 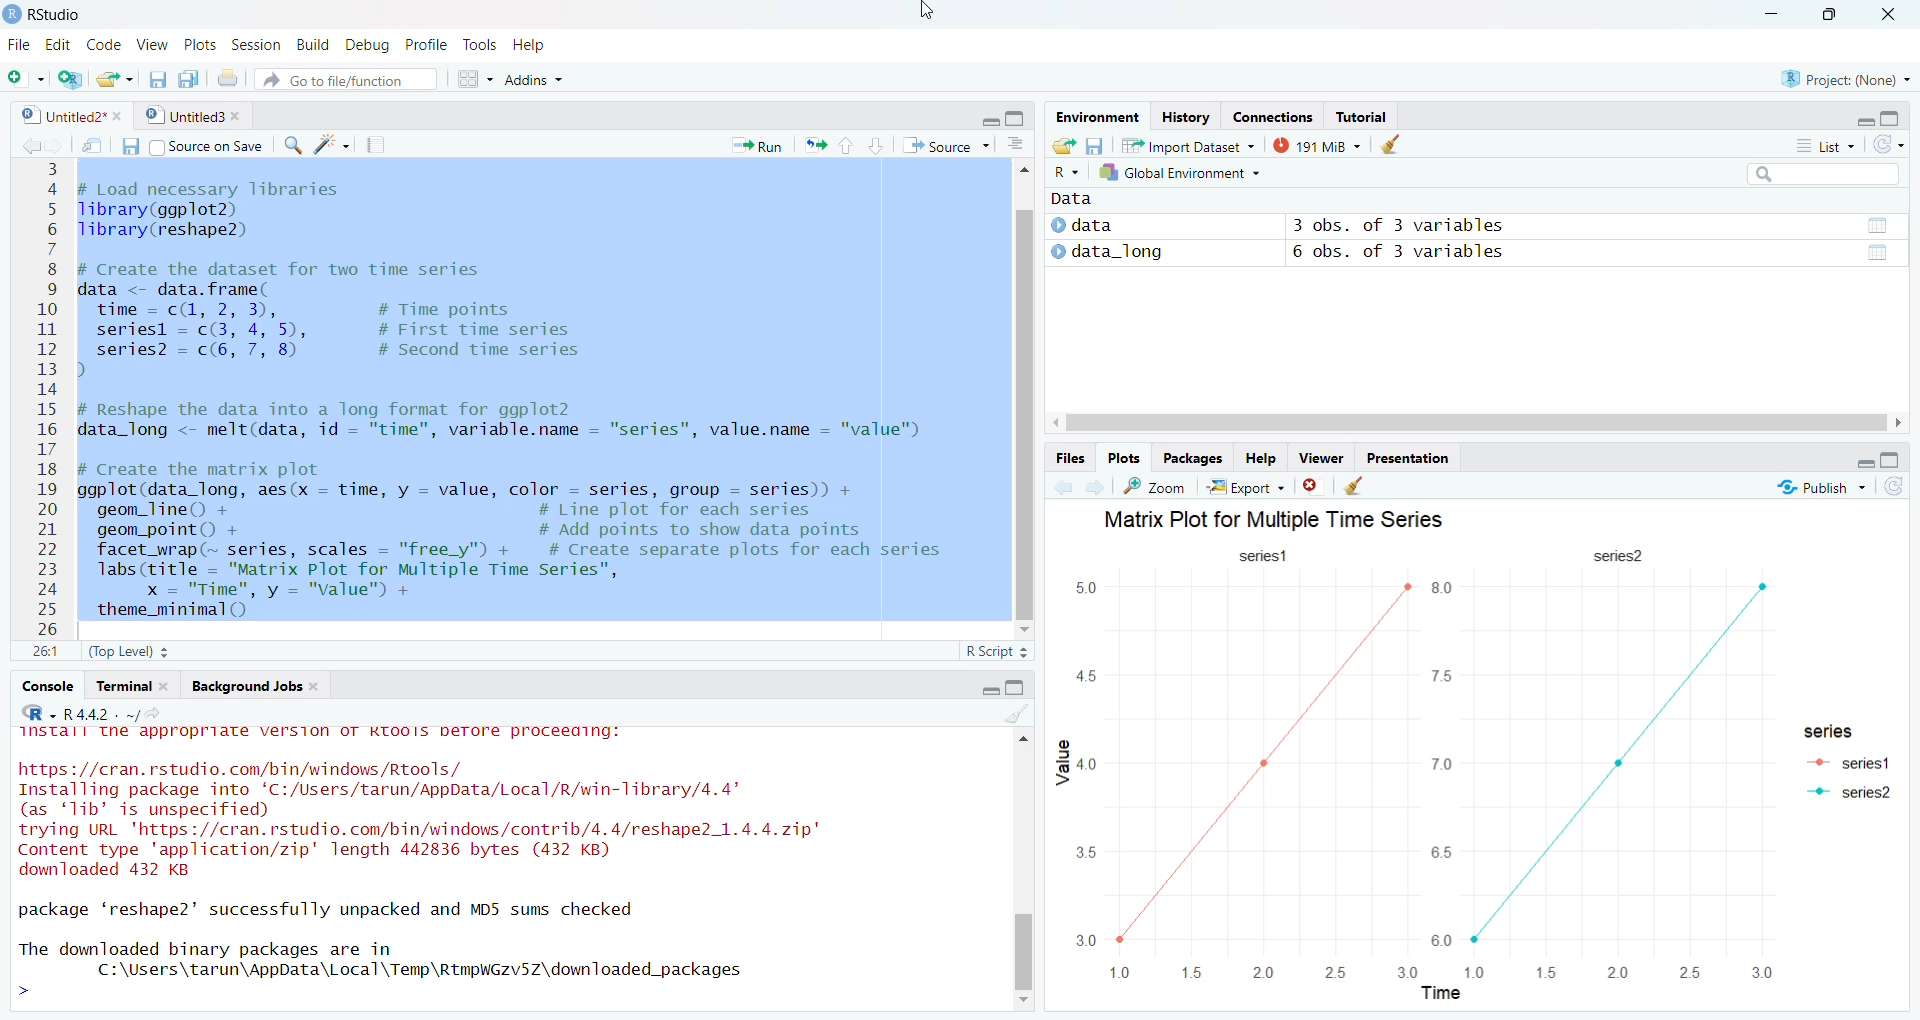 I want to click on Import Dataset , so click(x=1188, y=144).